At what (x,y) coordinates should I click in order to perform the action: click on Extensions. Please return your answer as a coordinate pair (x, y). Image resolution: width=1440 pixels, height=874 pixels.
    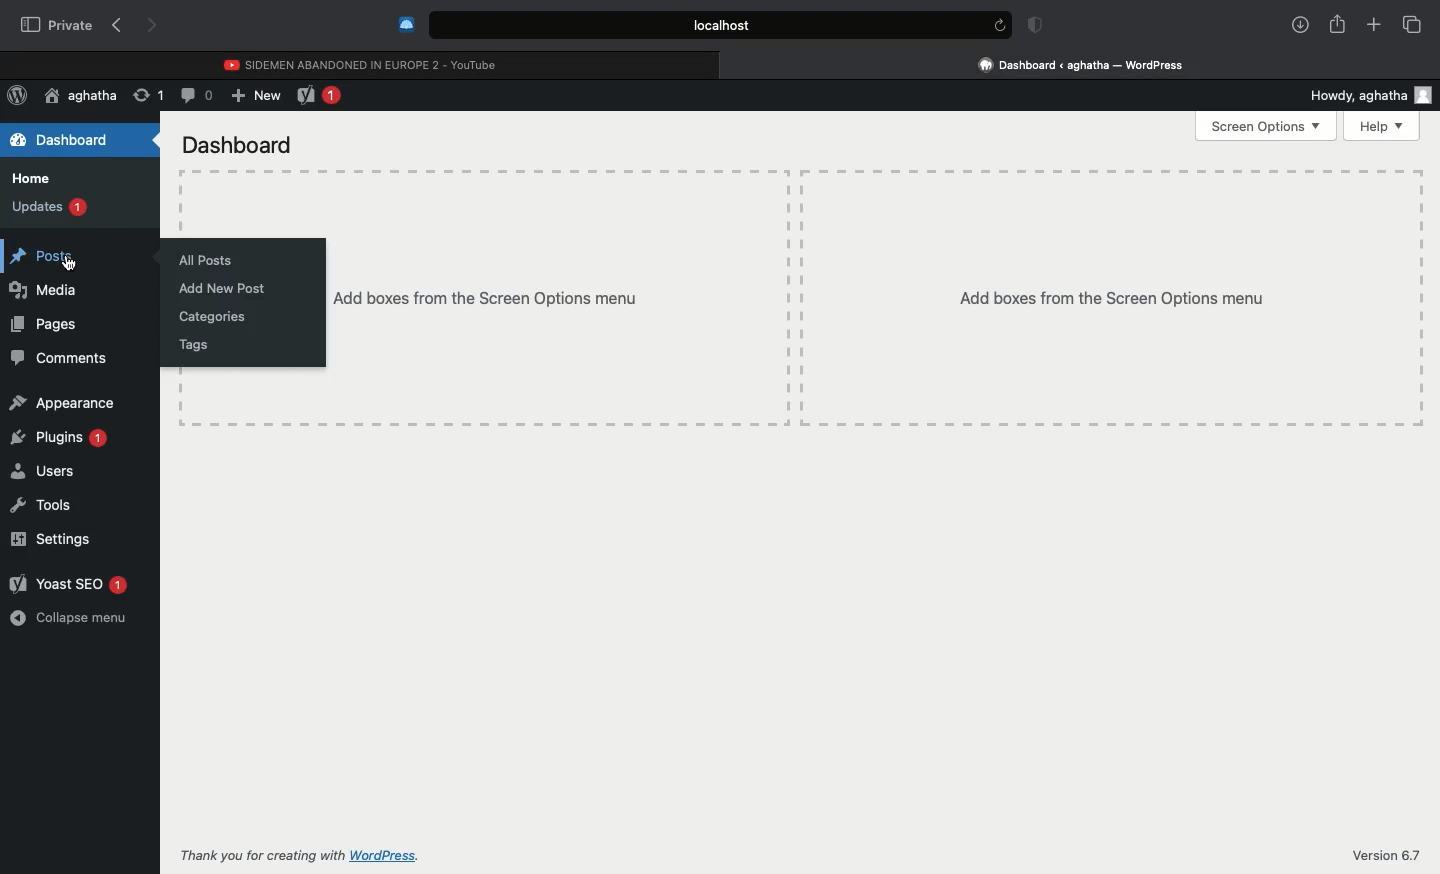
    Looking at the image, I should click on (404, 24).